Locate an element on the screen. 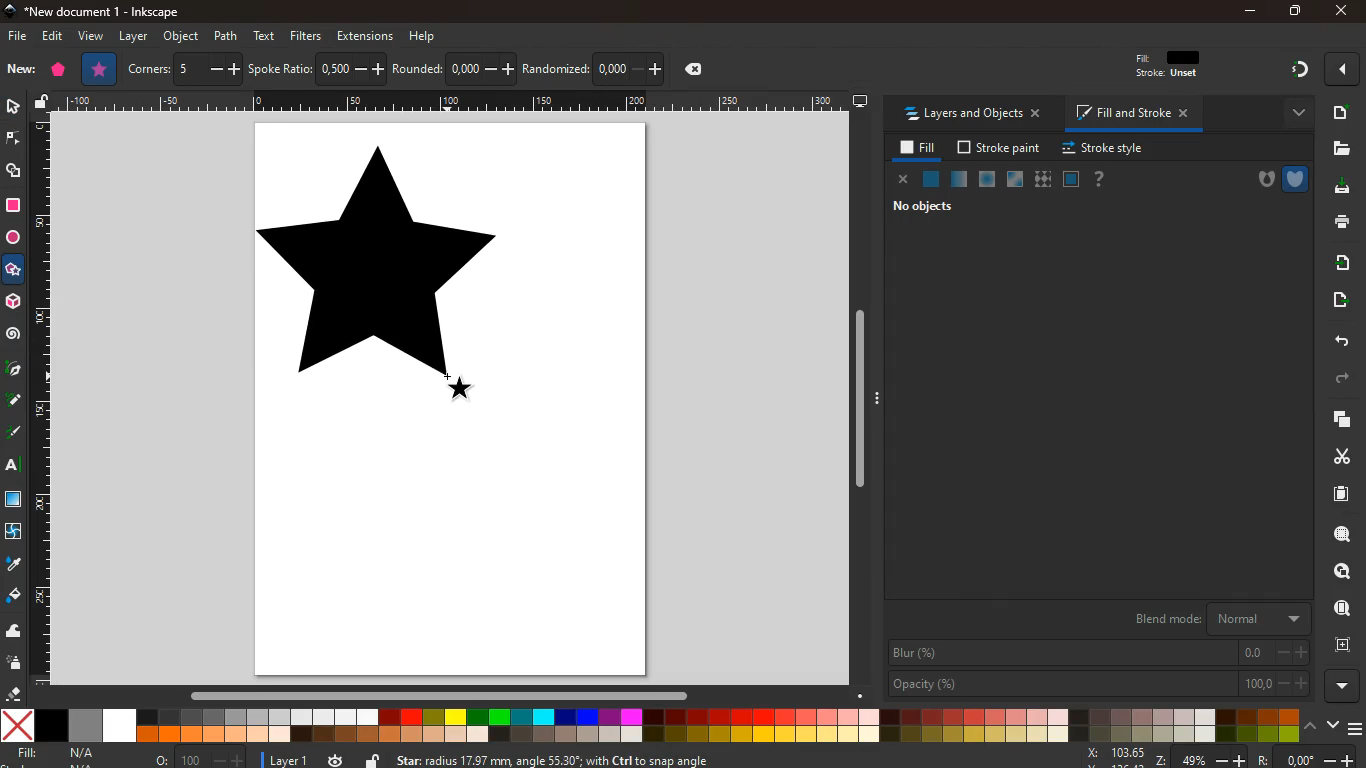 The image size is (1366, 768). desktop is located at coordinates (860, 99).